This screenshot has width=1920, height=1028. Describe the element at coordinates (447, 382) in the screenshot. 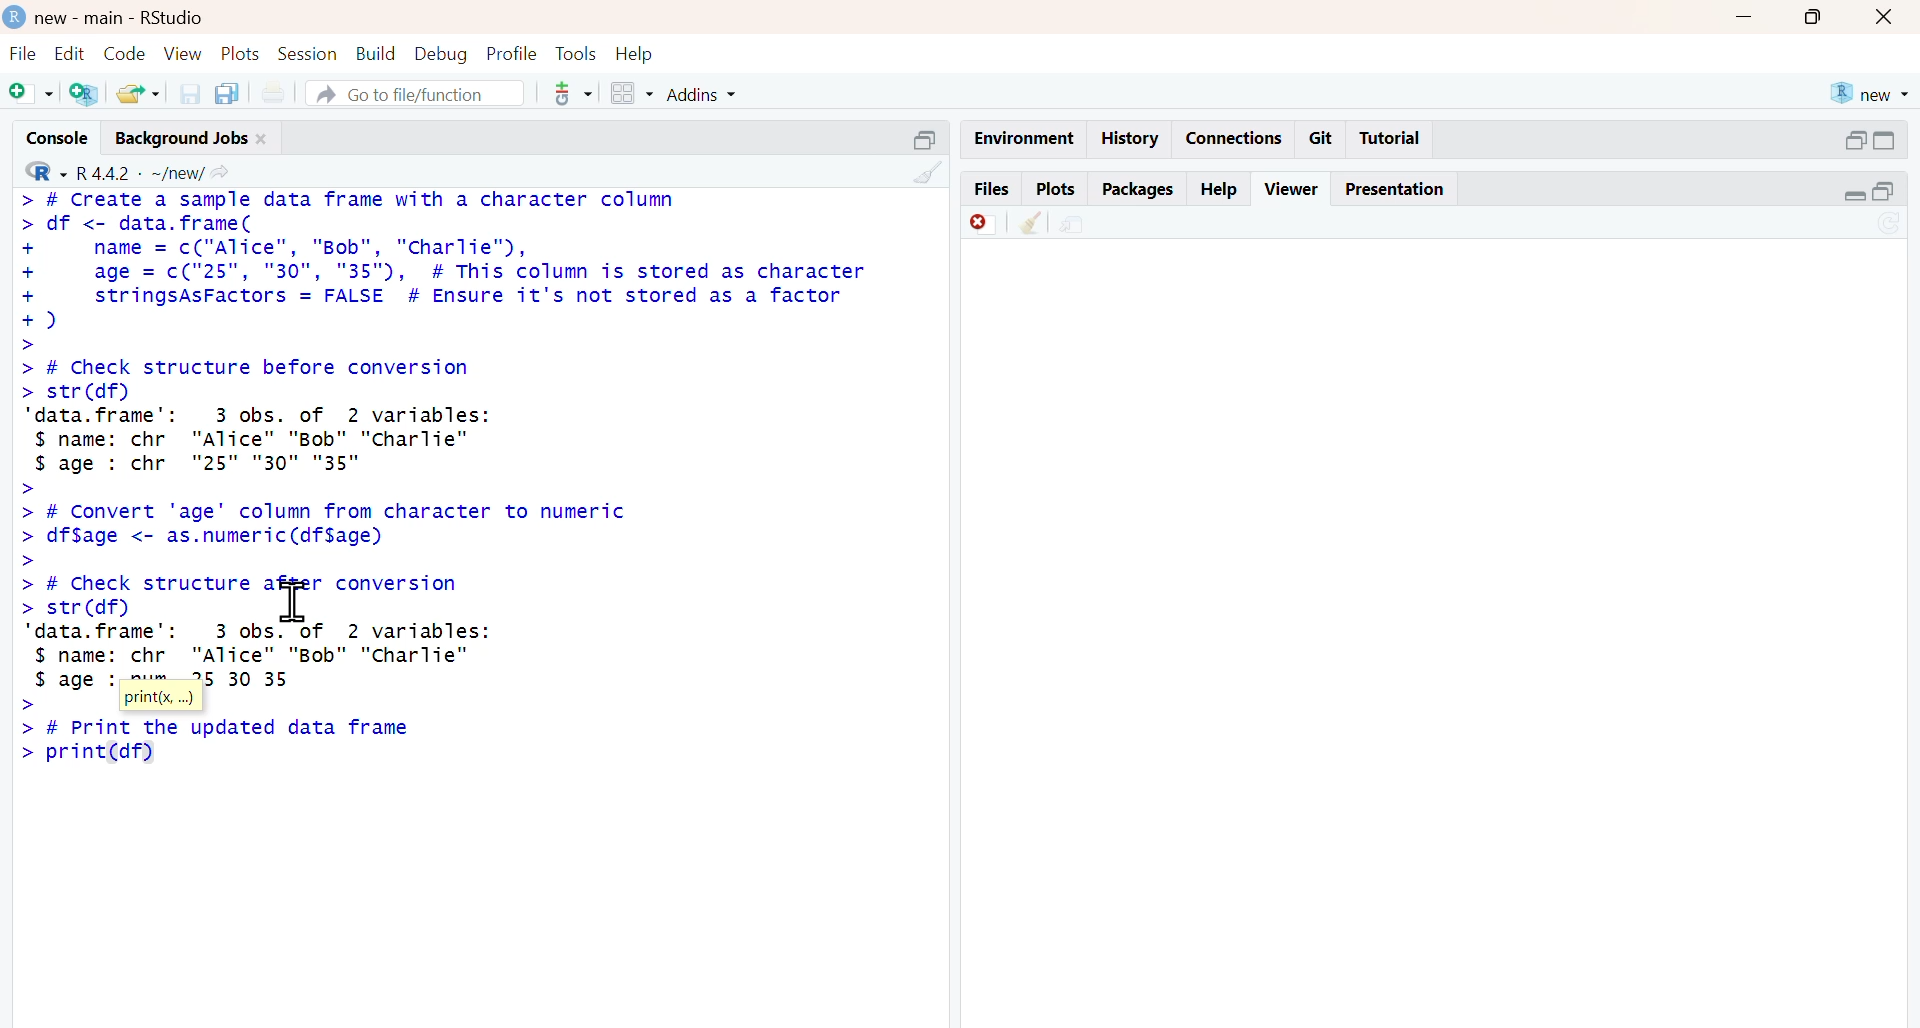

I see `> # Create a sample data frame with a character column
> df <- data.frame(
+ name = c("Alice", "Bob", "cCharlie"),
+ age = c("25", "30", "35"), # This column is stored as character
+ stringsAsFactors = FALSE # Ensure it's not stored as a factor
+)
>
> # Check structure before conversion
> str(df)
‘data. frame’: 3 obs. of 2 variables:
$ name: chr "Alice" "Bob" "Charlie"
$ age : chr "25" "30" "35"
>
> # Convert 'age' column from character to numeric
> df$age <- as.numeric(df$age)
>` at that location.